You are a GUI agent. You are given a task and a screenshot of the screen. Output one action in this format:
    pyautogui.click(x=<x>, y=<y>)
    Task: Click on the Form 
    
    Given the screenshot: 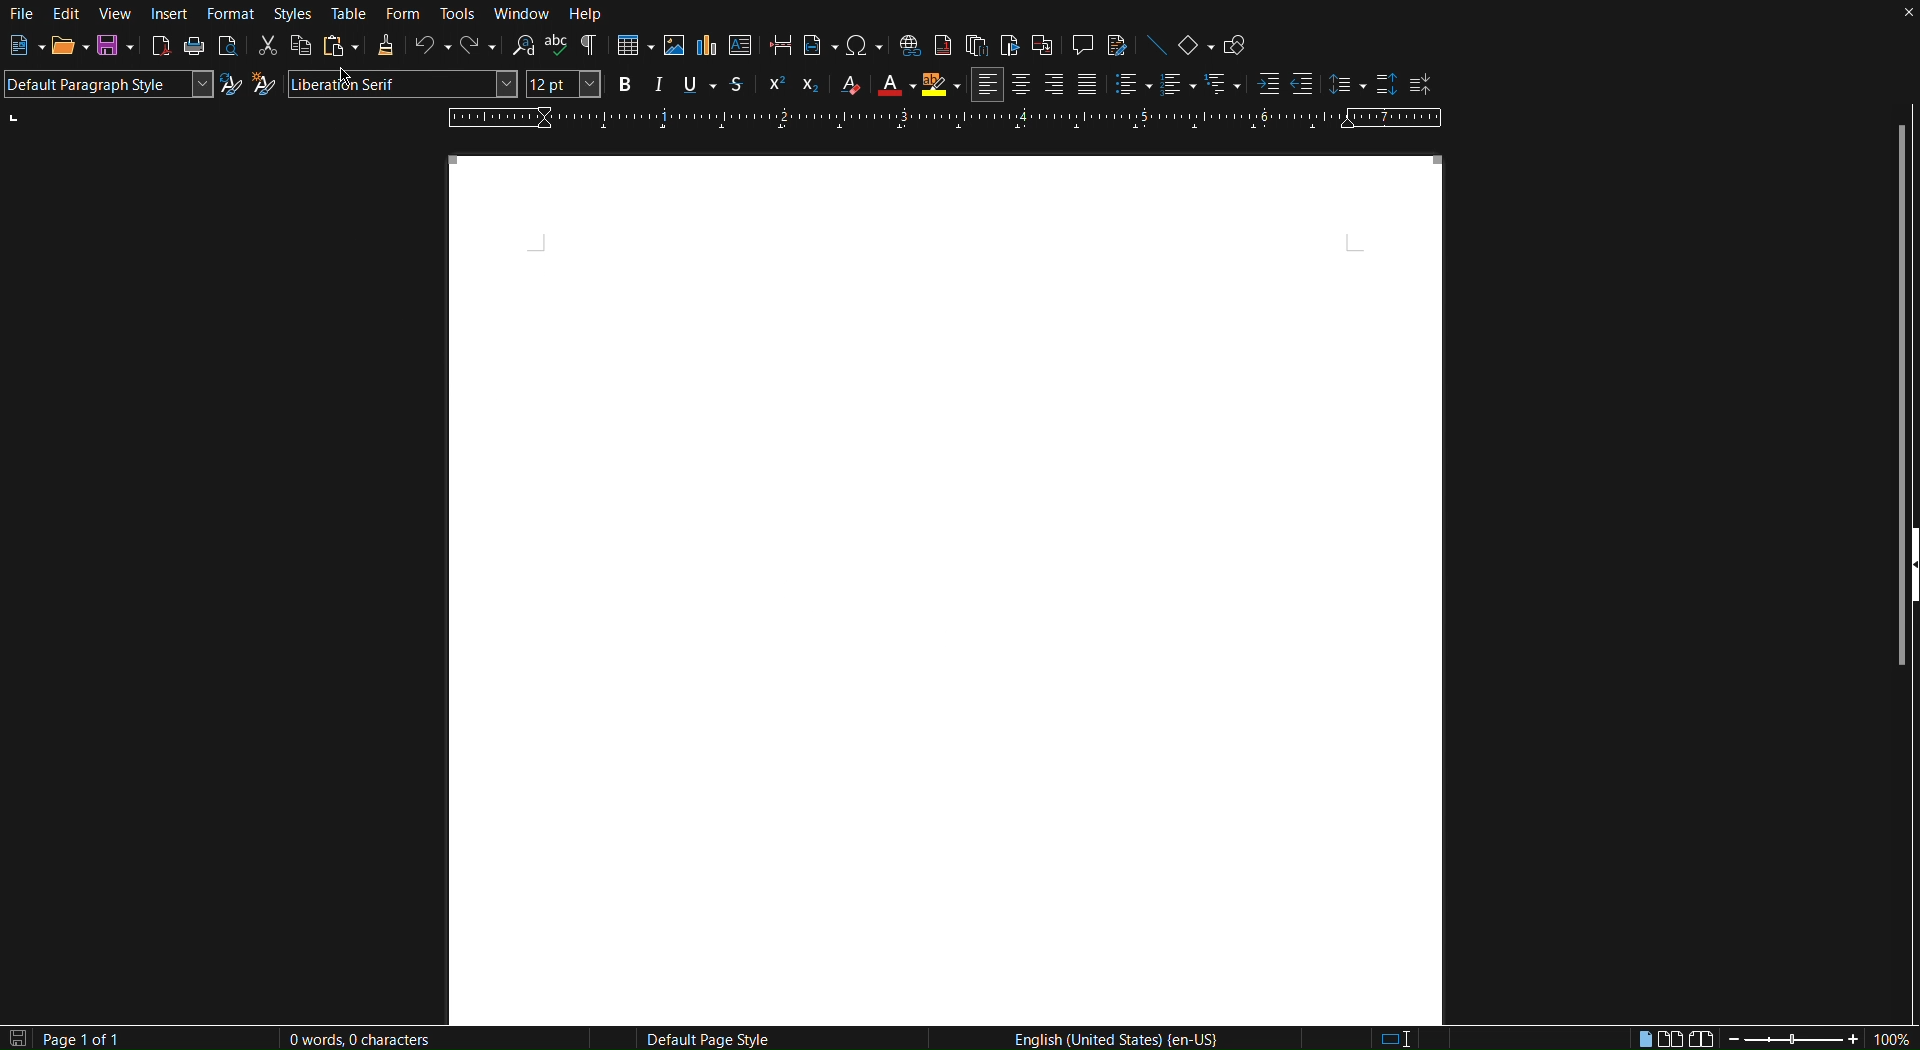 What is the action you would take?
    pyautogui.click(x=403, y=14)
    